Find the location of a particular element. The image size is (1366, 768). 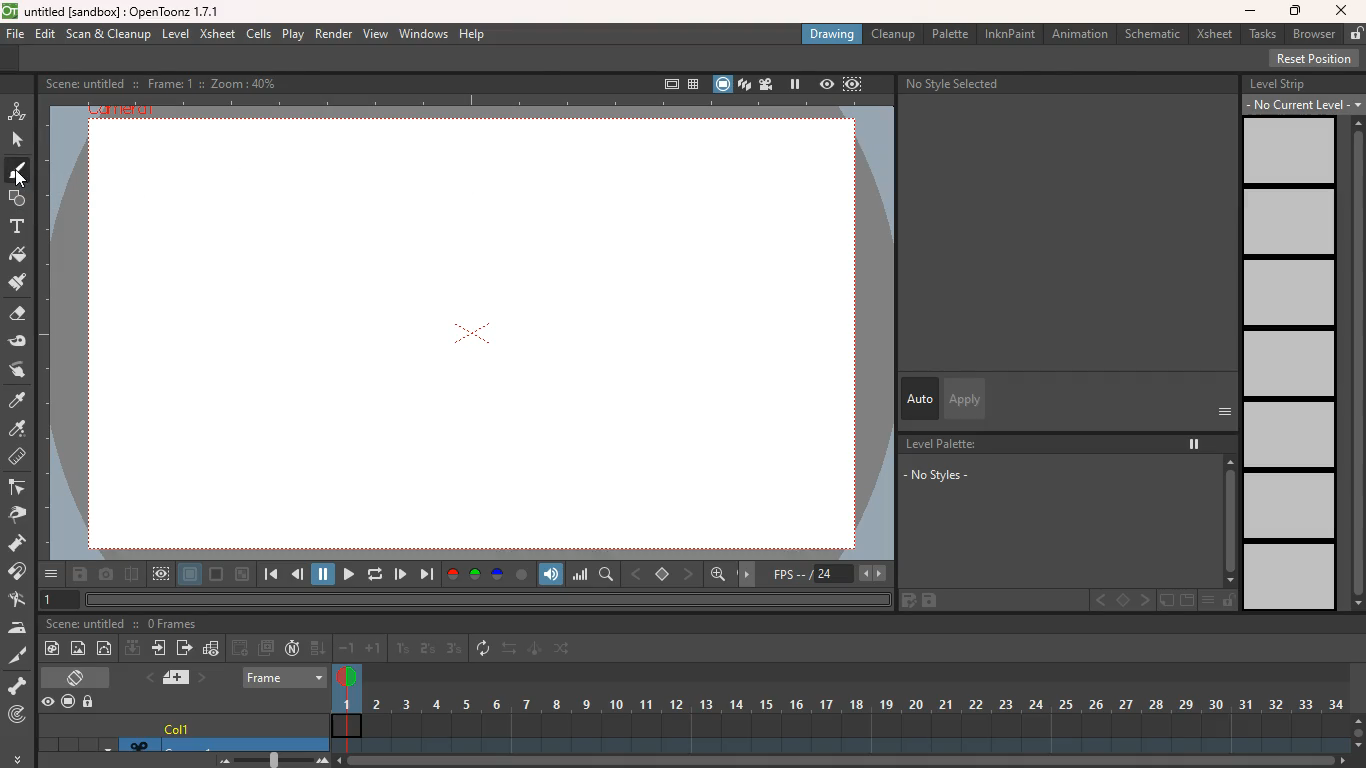

blue is located at coordinates (499, 575).